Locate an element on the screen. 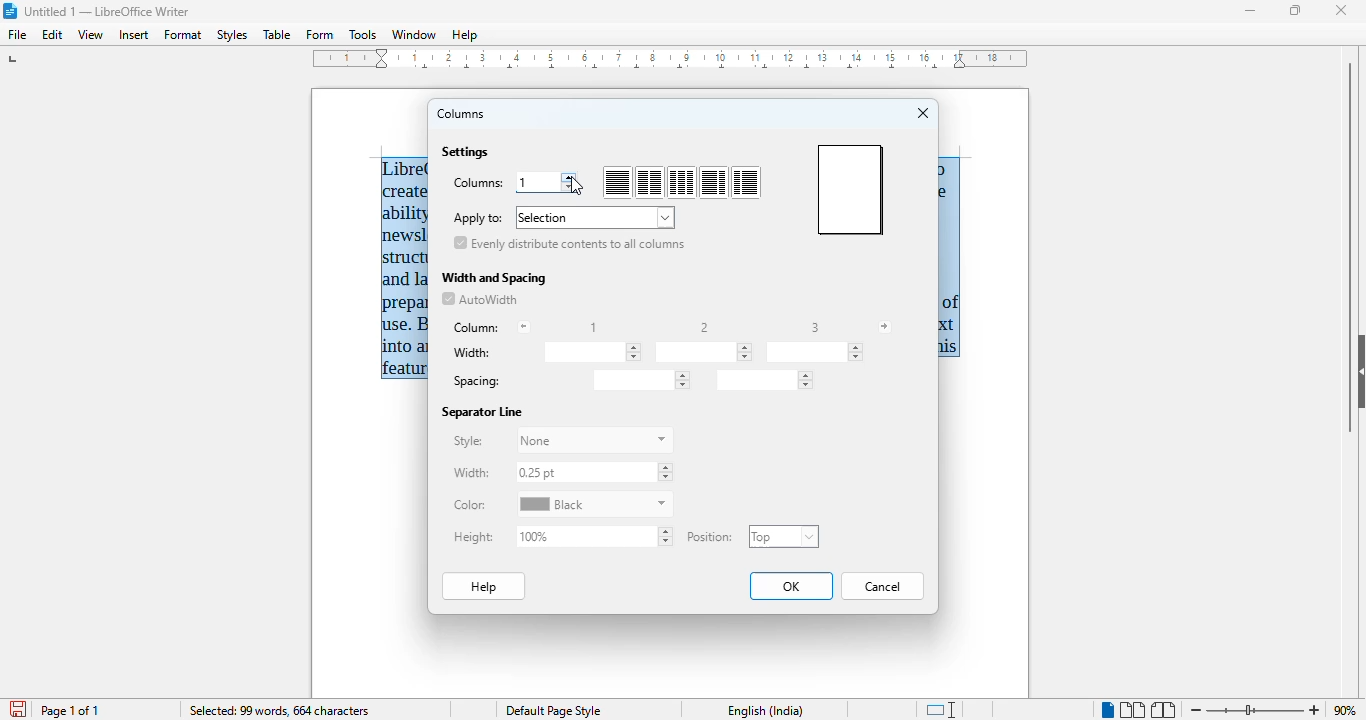  help is located at coordinates (485, 586).